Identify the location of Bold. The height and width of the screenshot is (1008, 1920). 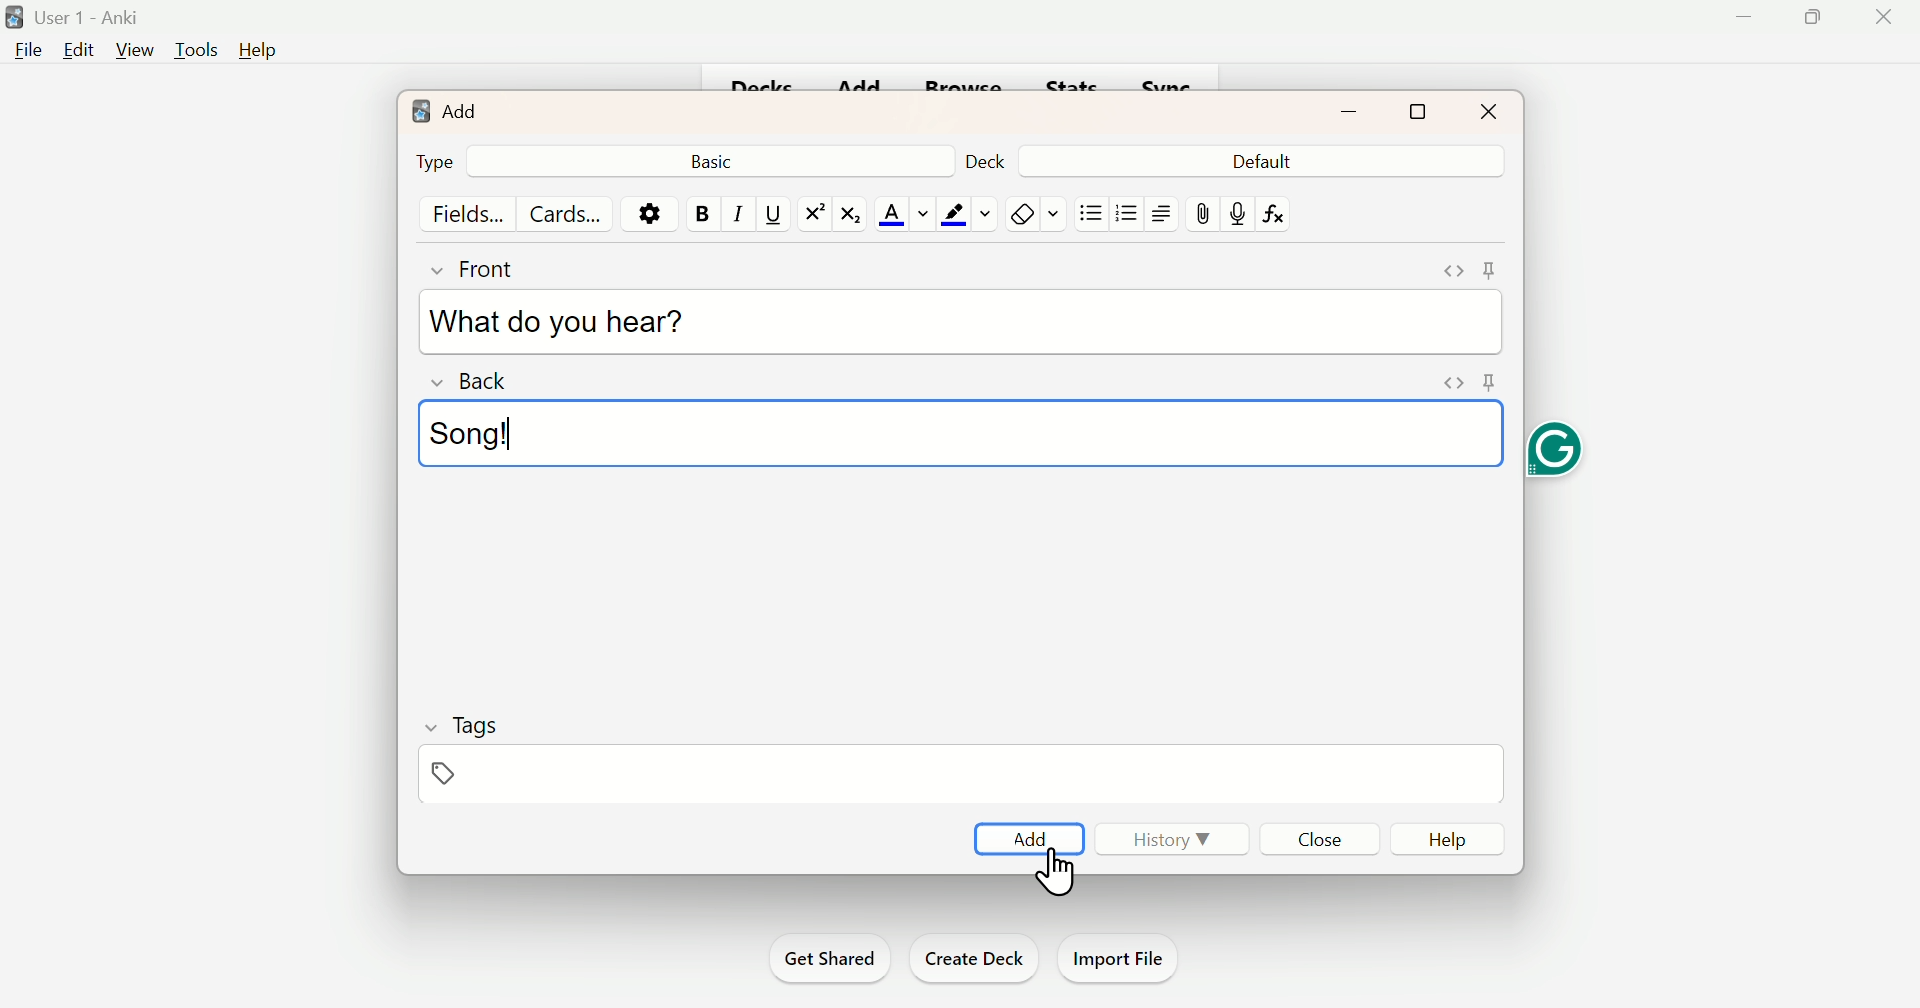
(697, 214).